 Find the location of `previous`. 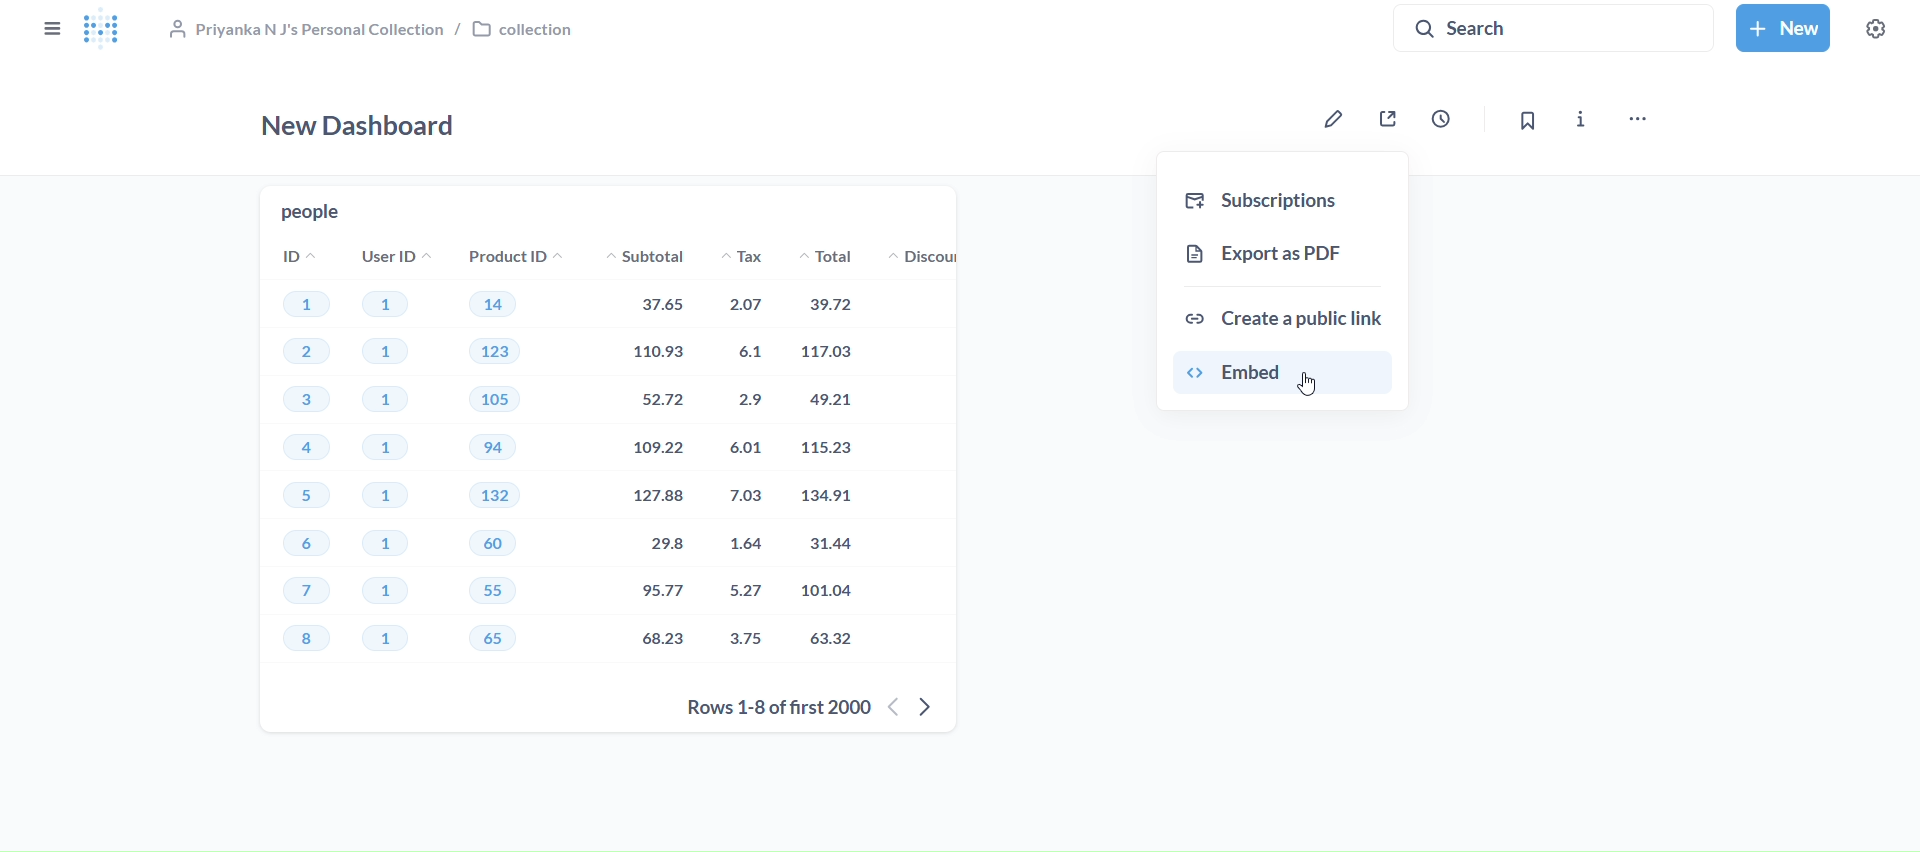

previous is located at coordinates (892, 708).